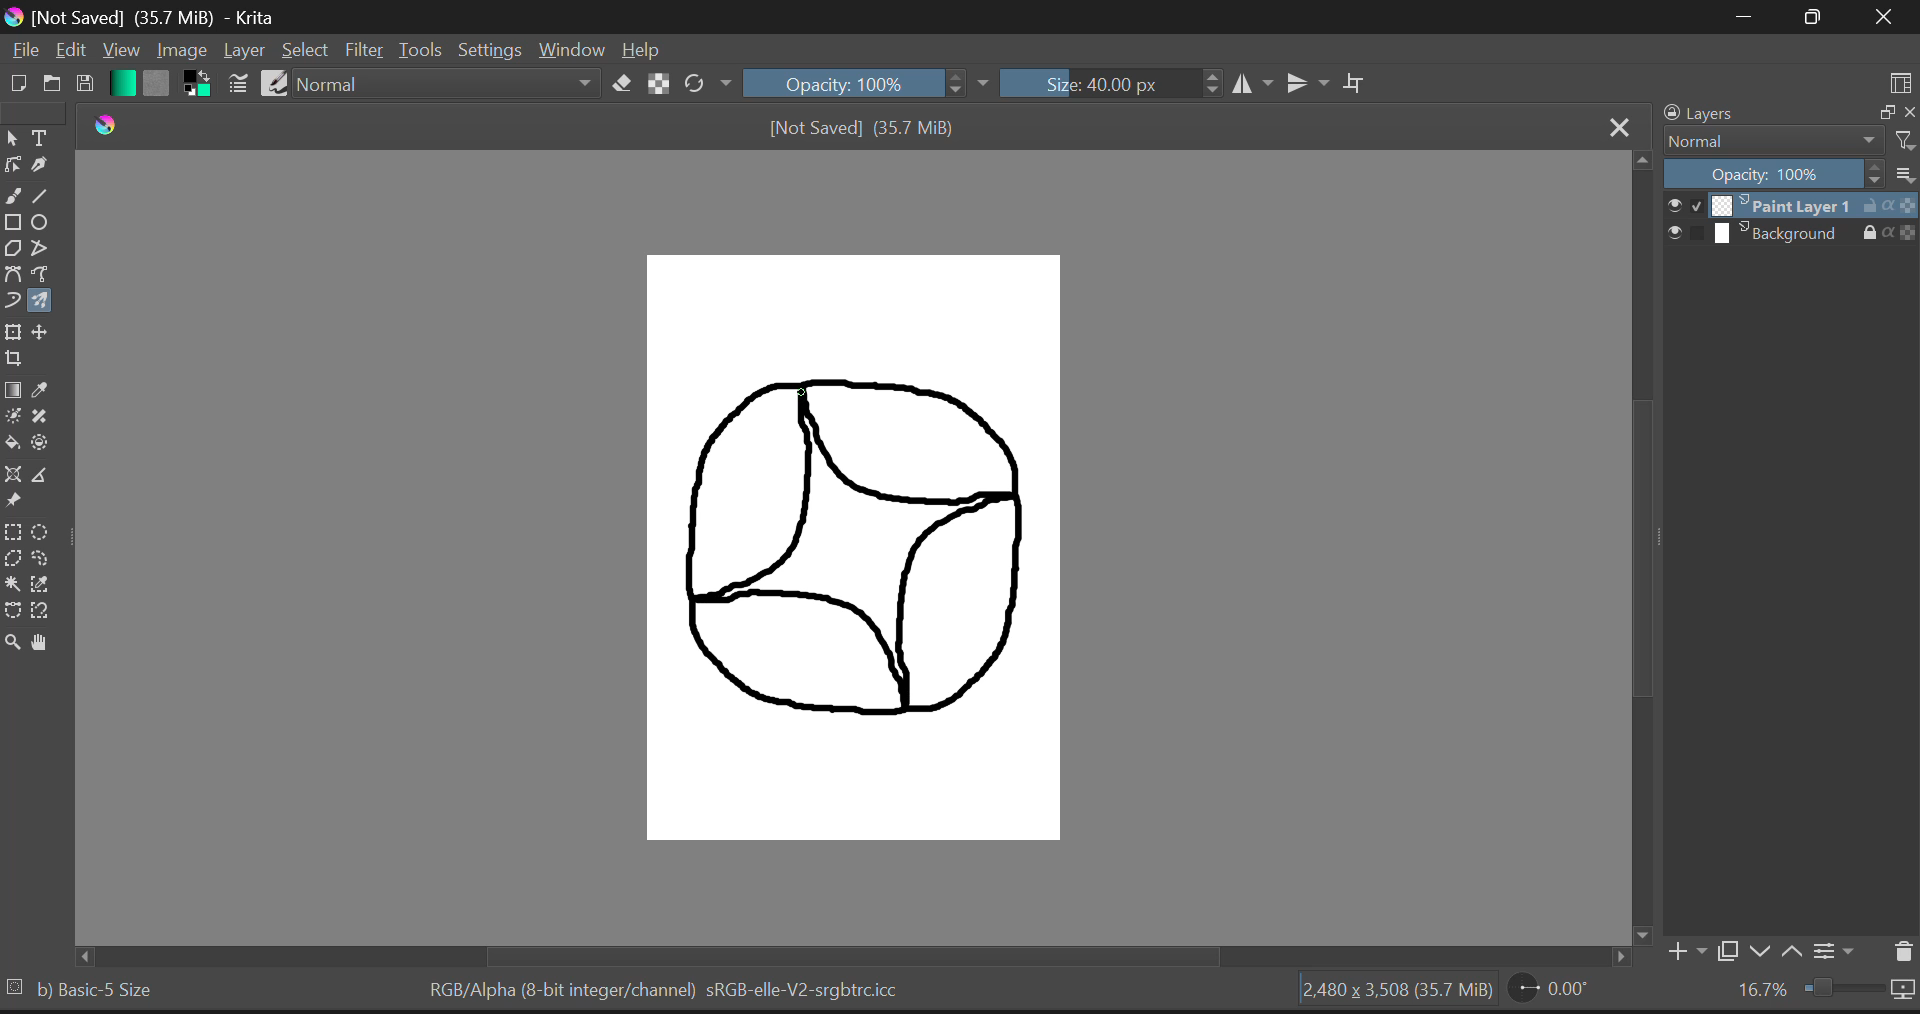 The height and width of the screenshot is (1014, 1920). Describe the element at coordinates (17, 85) in the screenshot. I see `New` at that location.